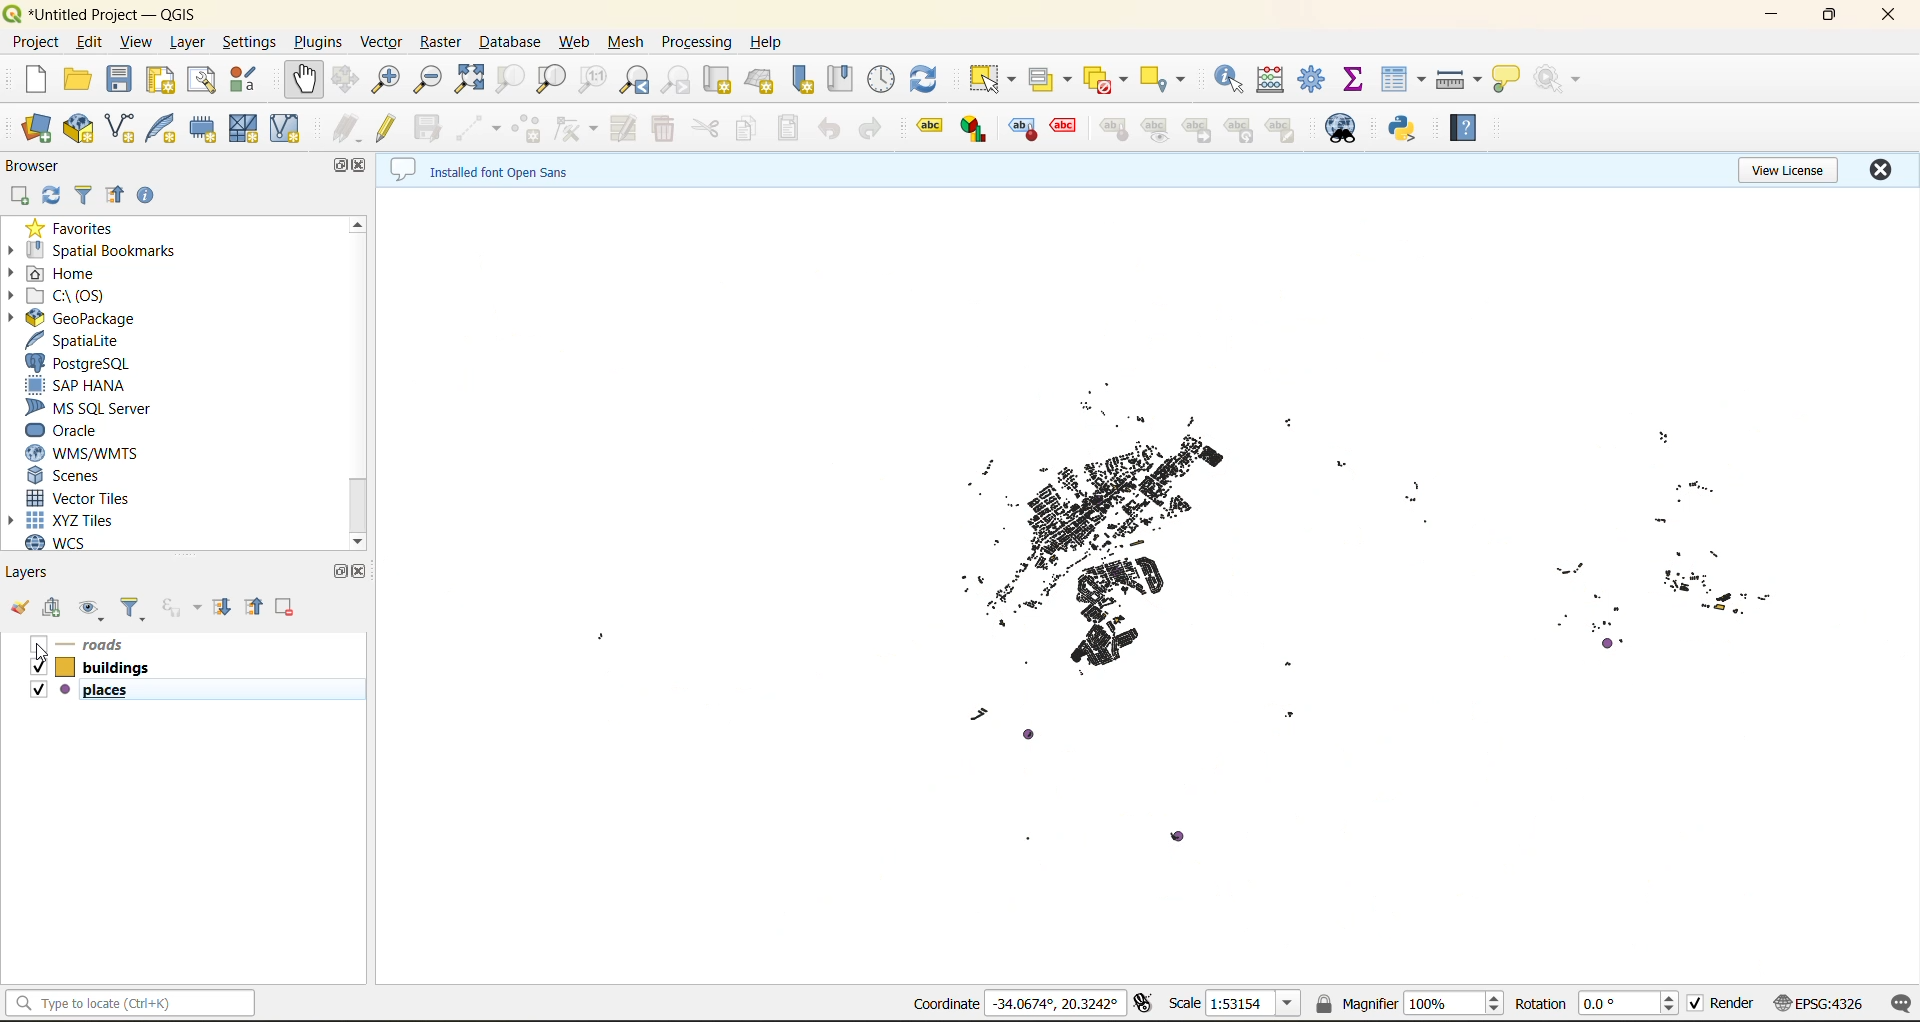 This screenshot has height=1022, width=1920. What do you see at coordinates (22, 199) in the screenshot?
I see `add` at bounding box center [22, 199].